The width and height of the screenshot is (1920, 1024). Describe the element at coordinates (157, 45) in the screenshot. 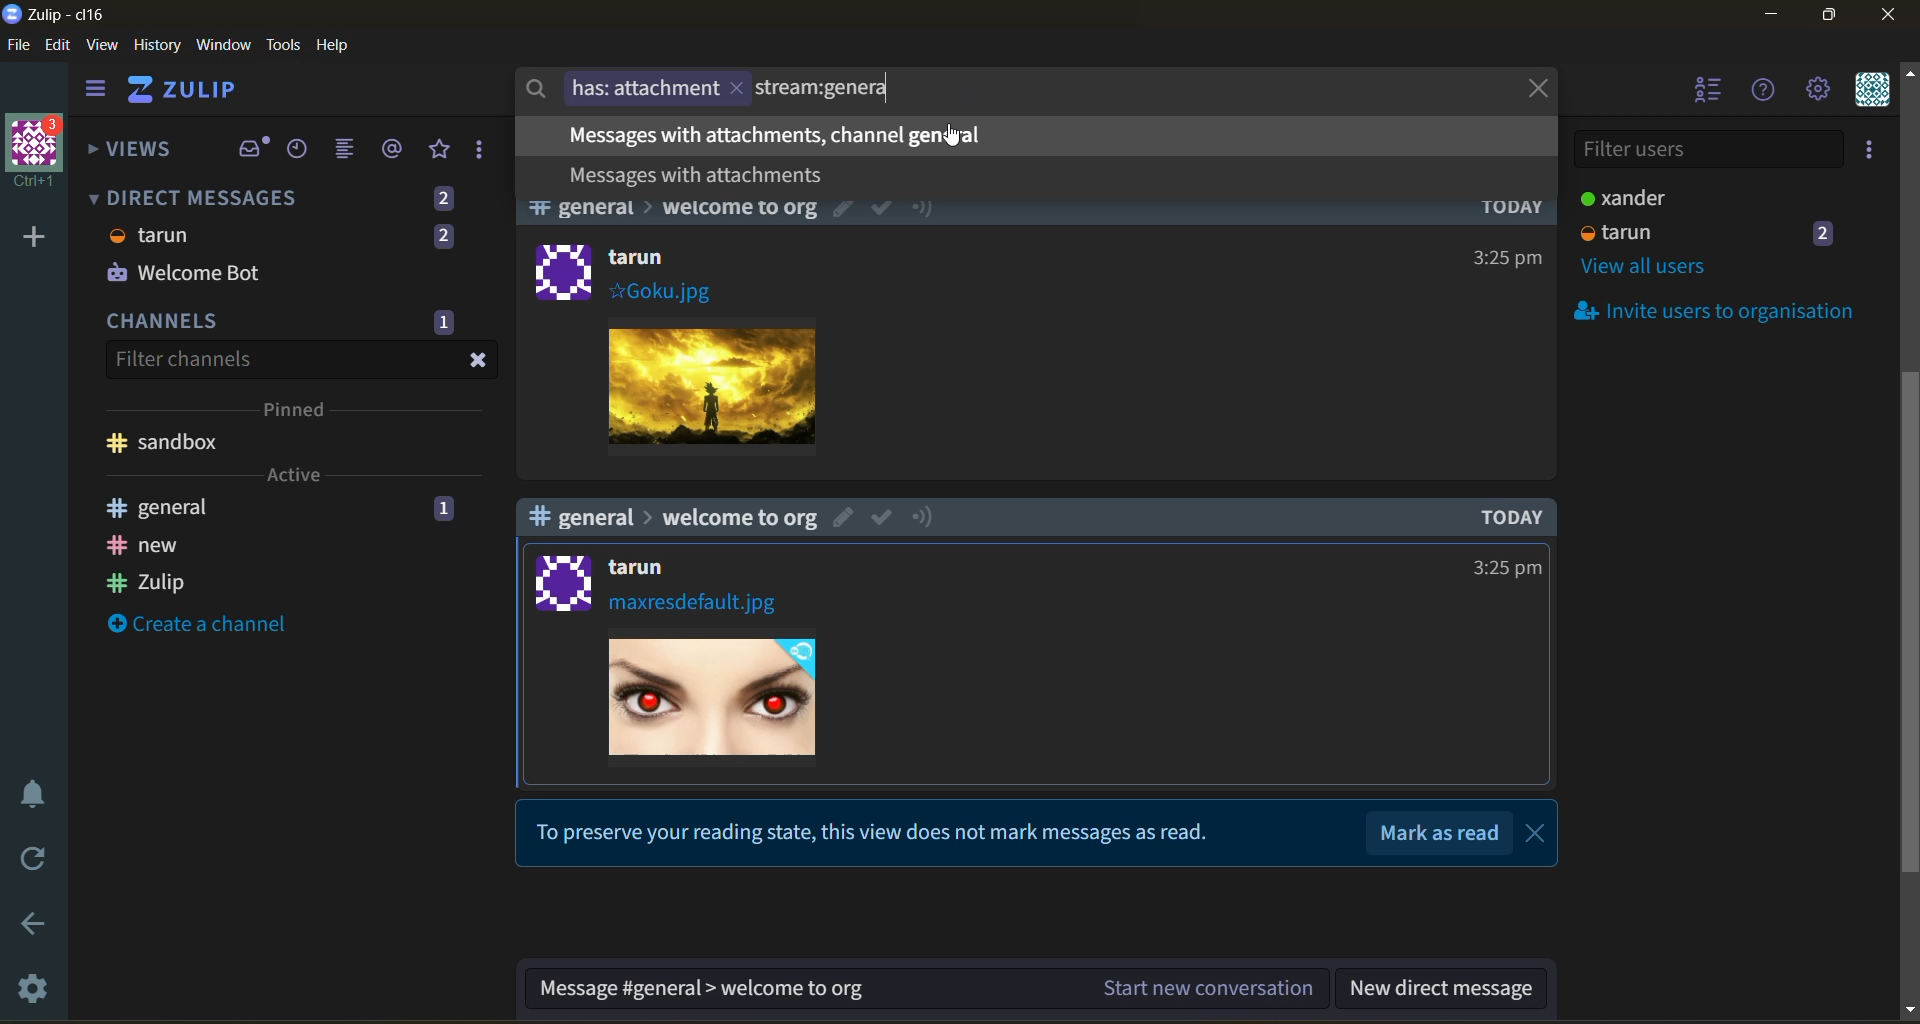

I see `history` at that location.